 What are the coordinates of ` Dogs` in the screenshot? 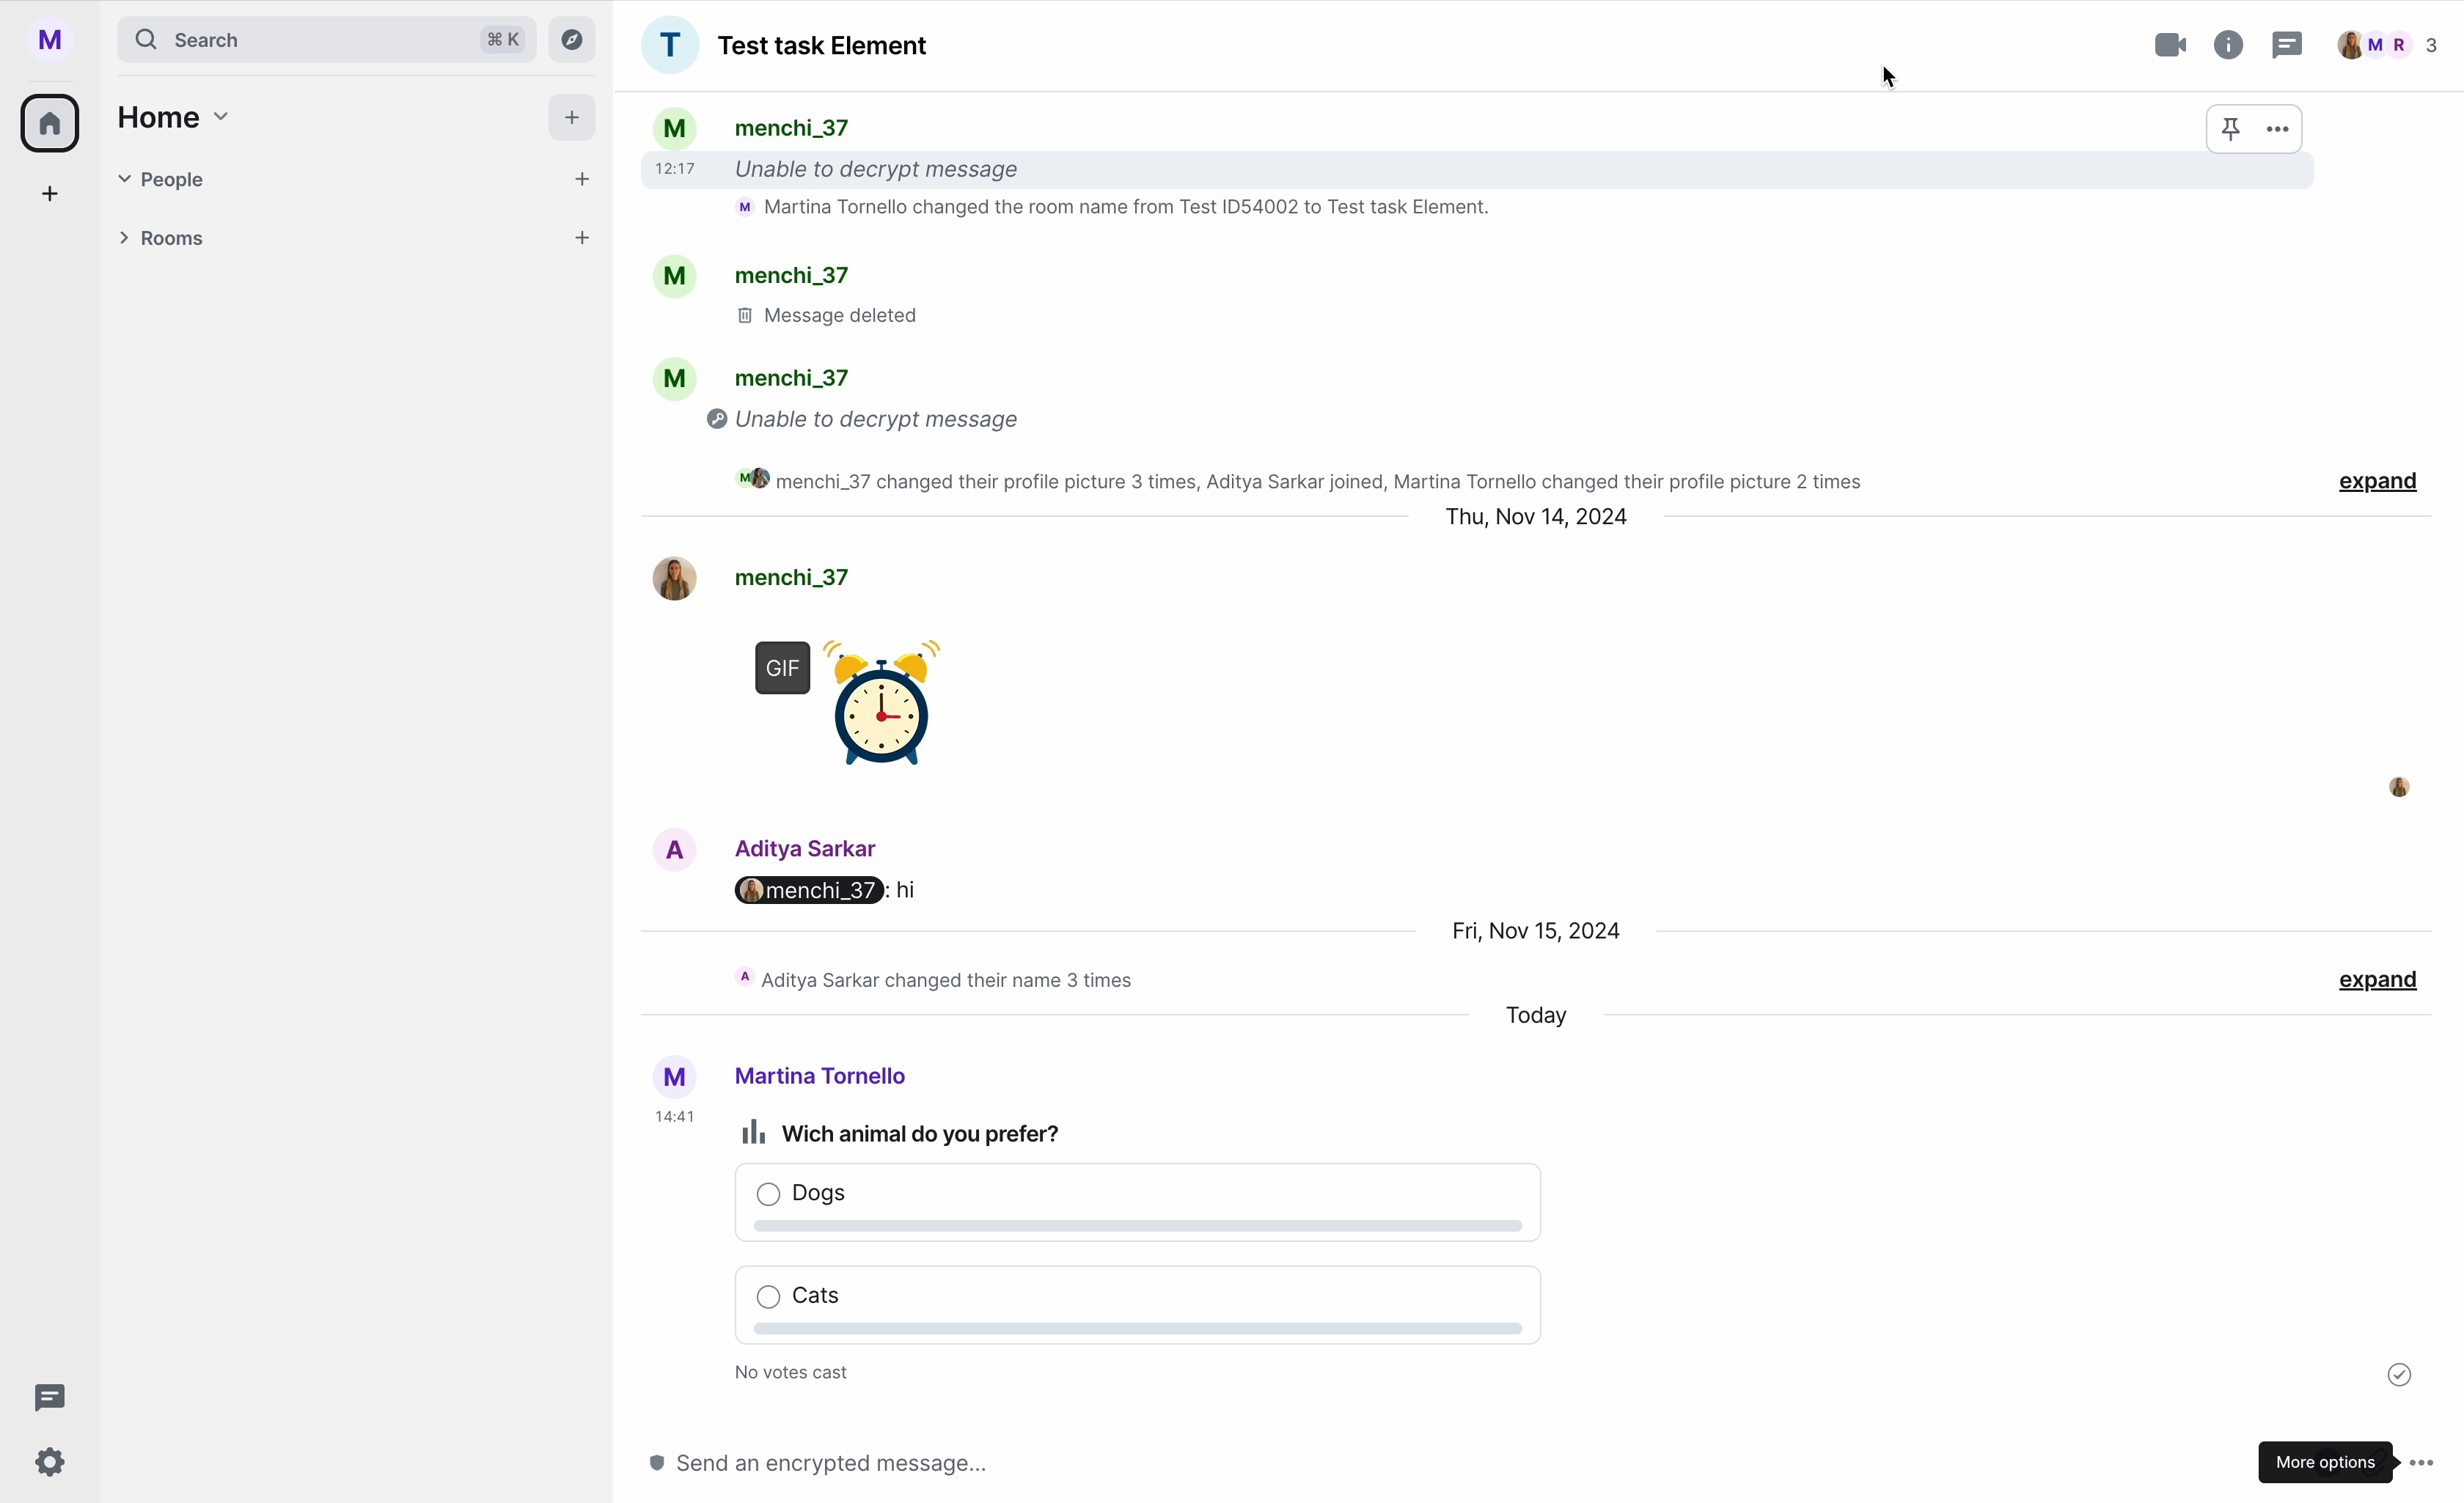 It's located at (1137, 1208).